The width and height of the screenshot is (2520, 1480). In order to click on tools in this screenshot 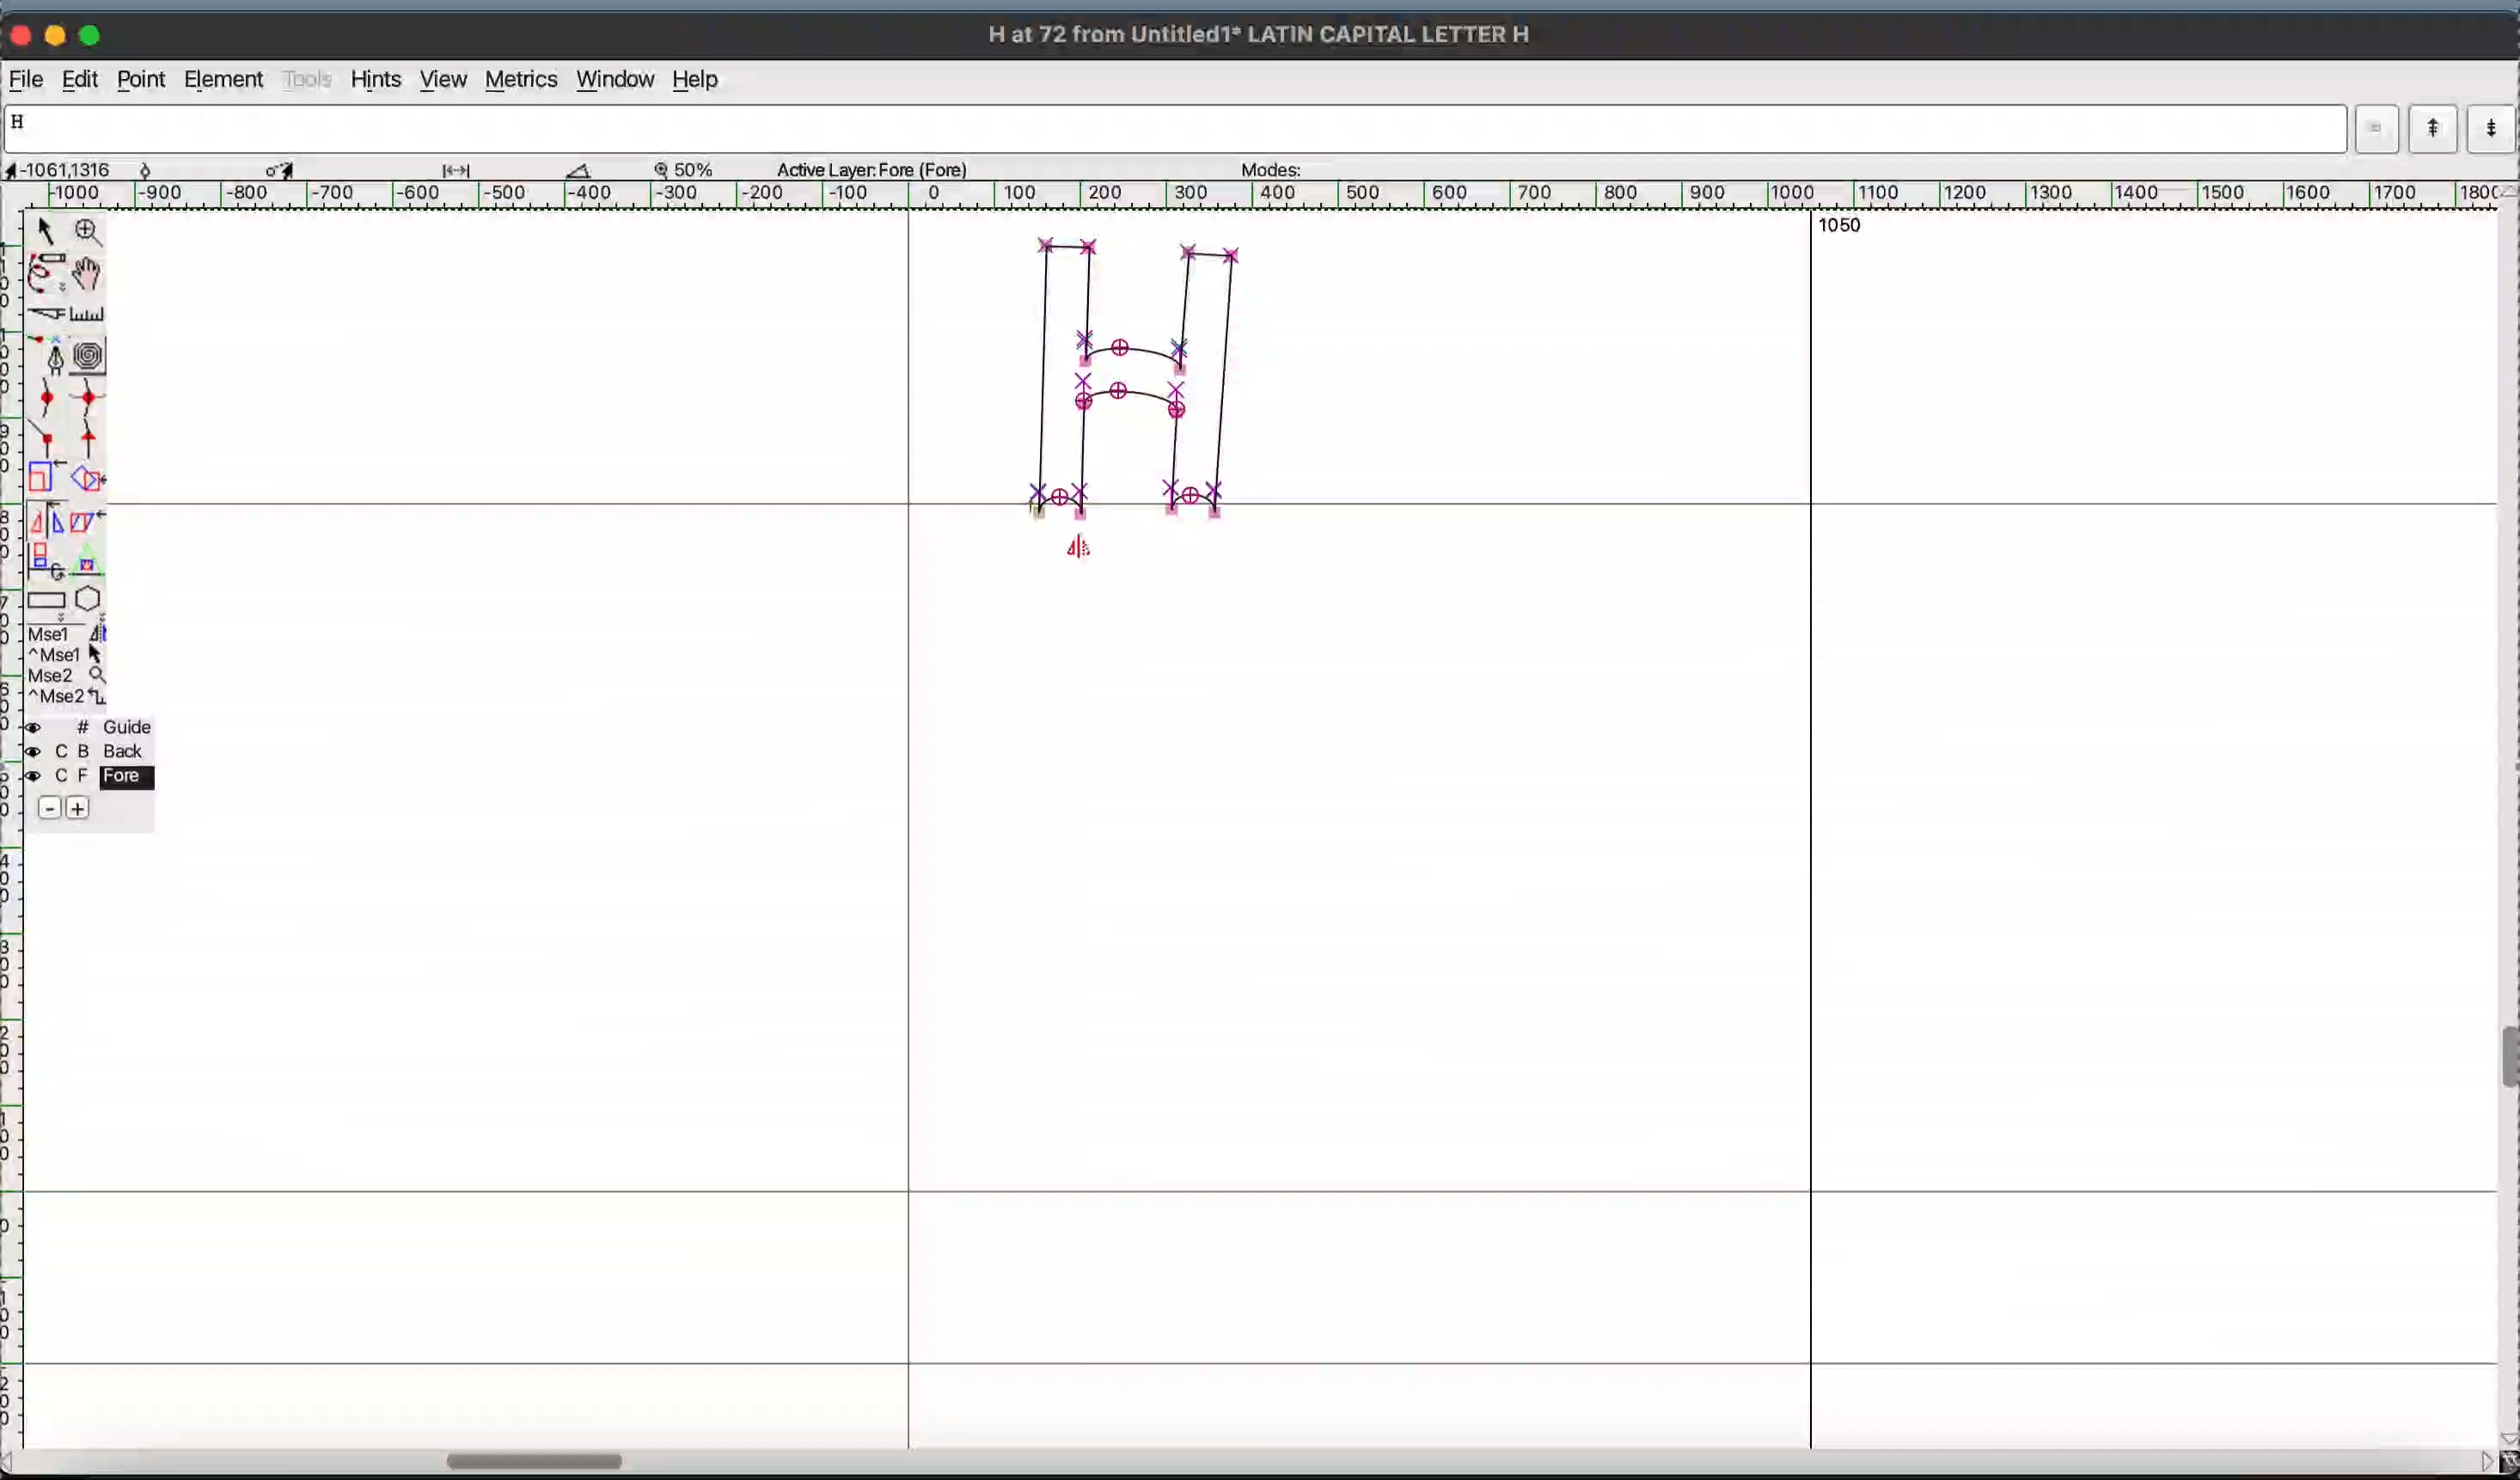, I will do `click(303, 79)`.